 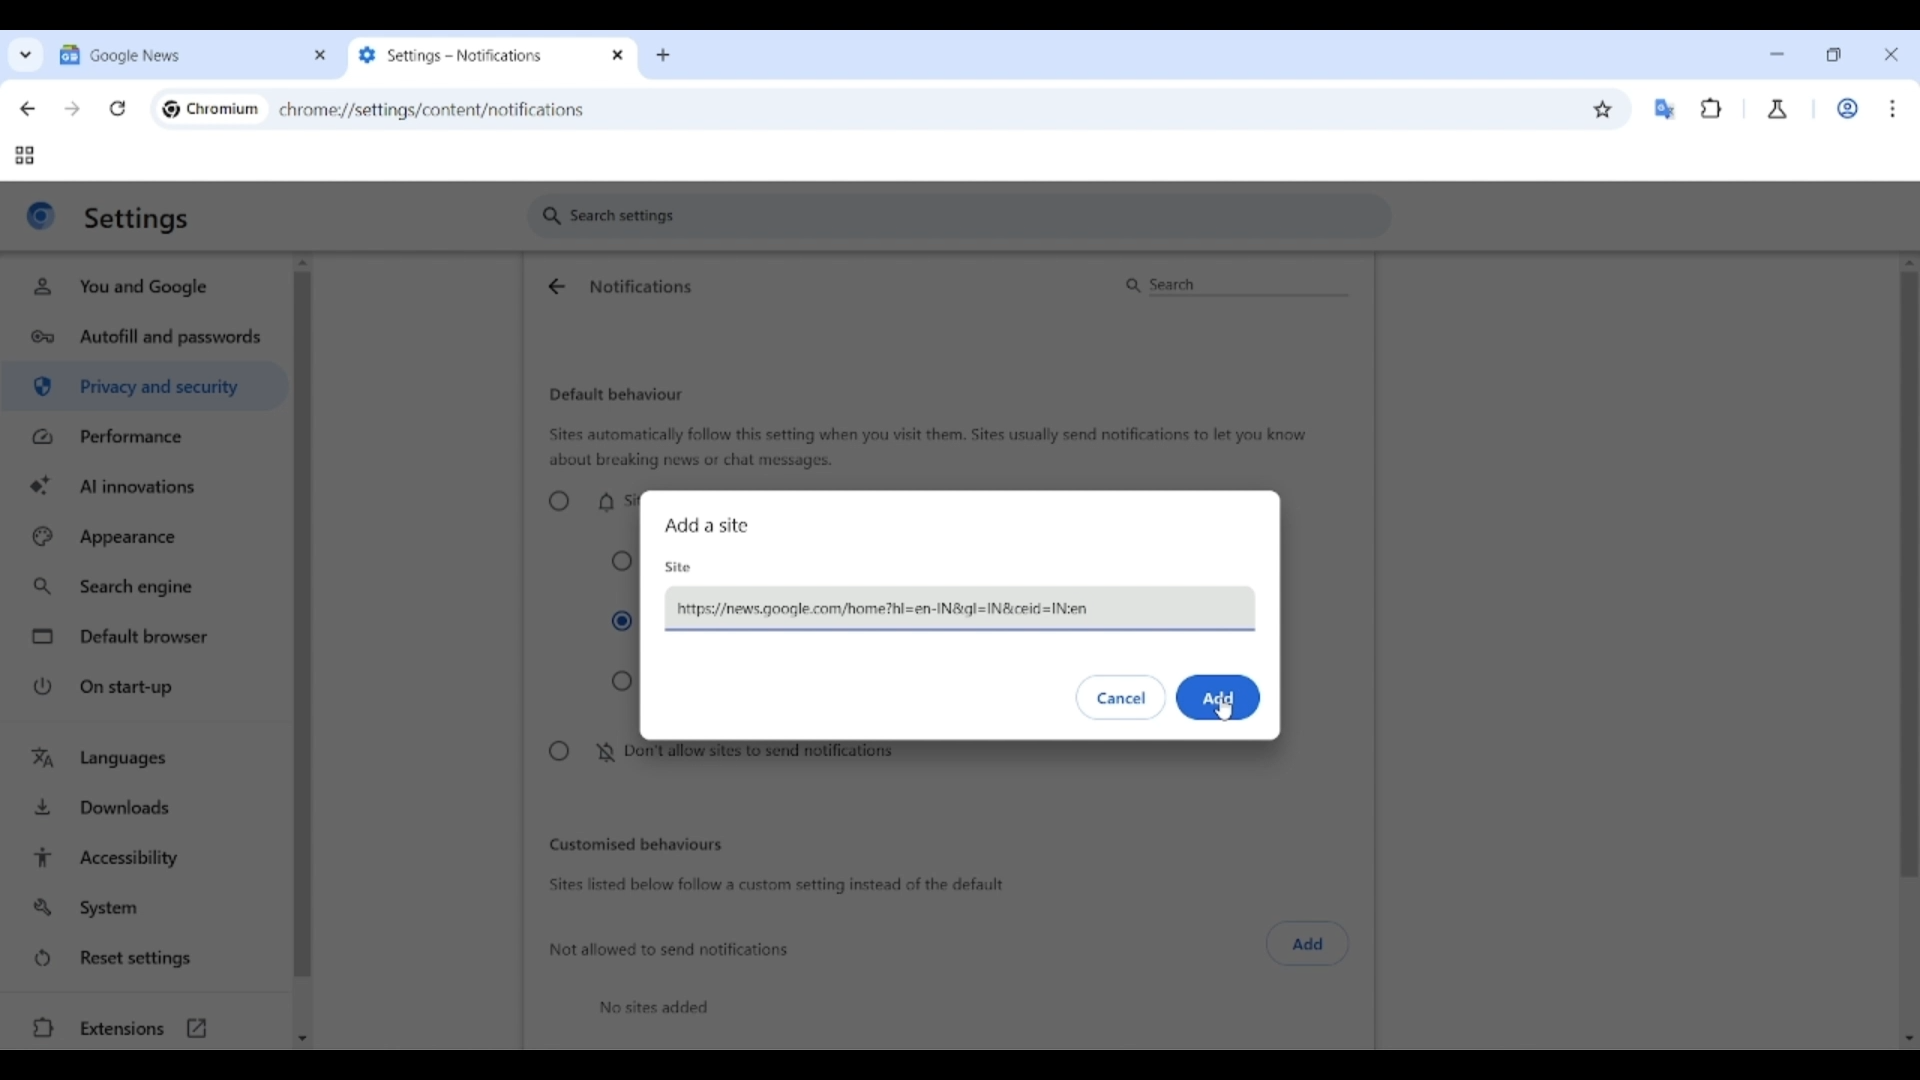 What do you see at coordinates (302, 625) in the screenshot?
I see `Vertical slide bar` at bounding box center [302, 625].